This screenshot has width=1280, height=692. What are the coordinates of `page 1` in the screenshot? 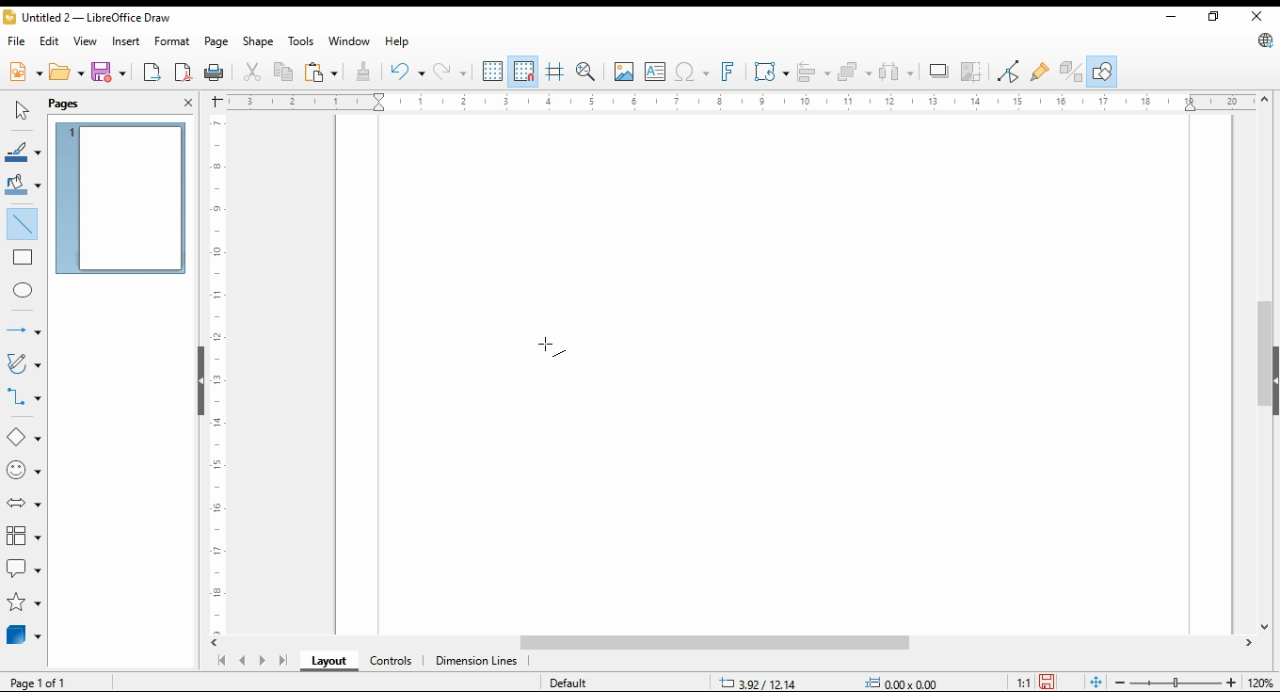 It's located at (120, 198).